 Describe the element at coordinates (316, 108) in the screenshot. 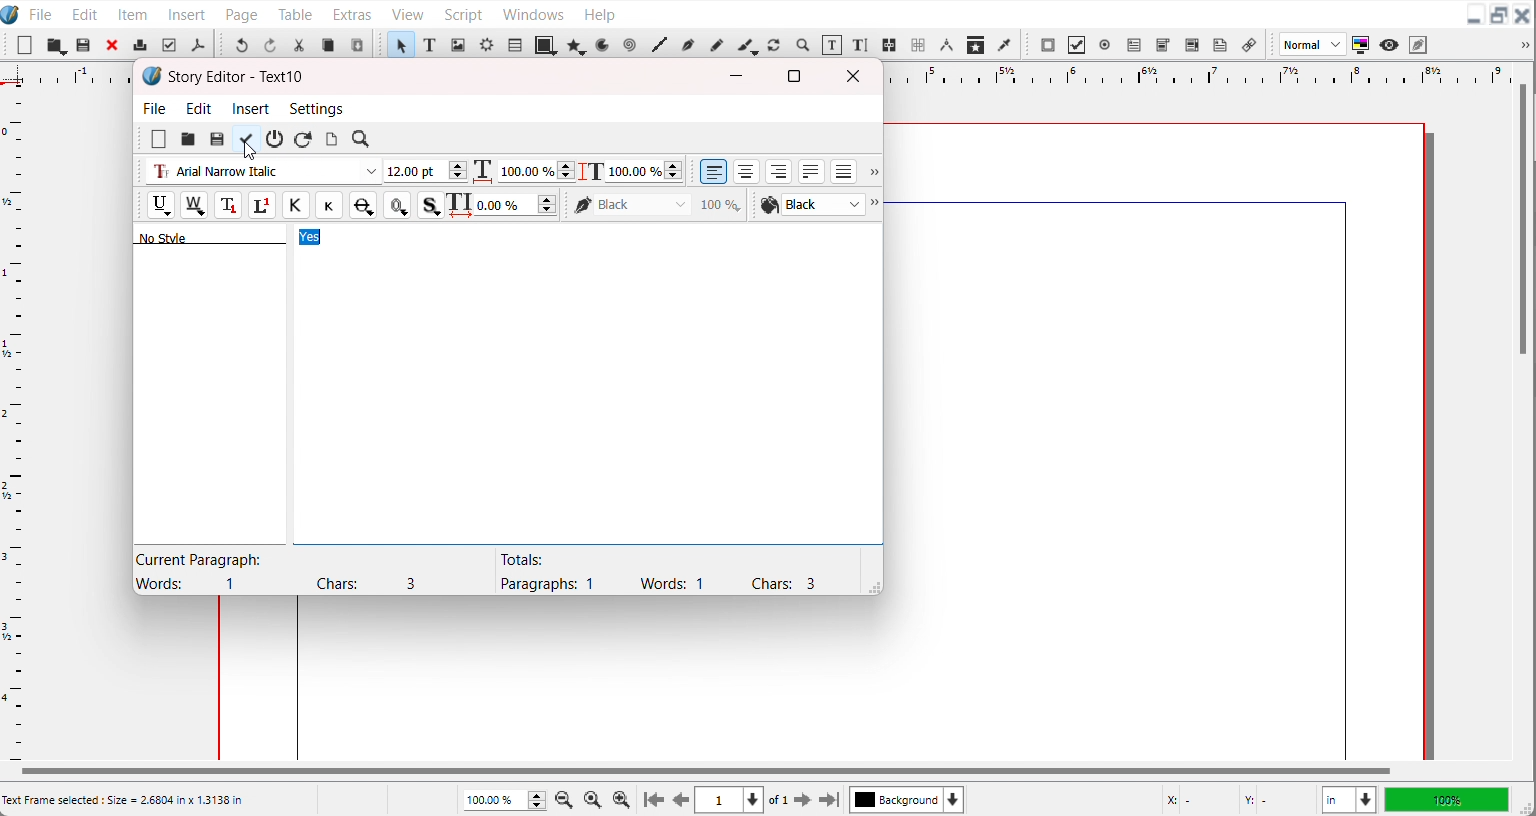

I see `Settings` at that location.